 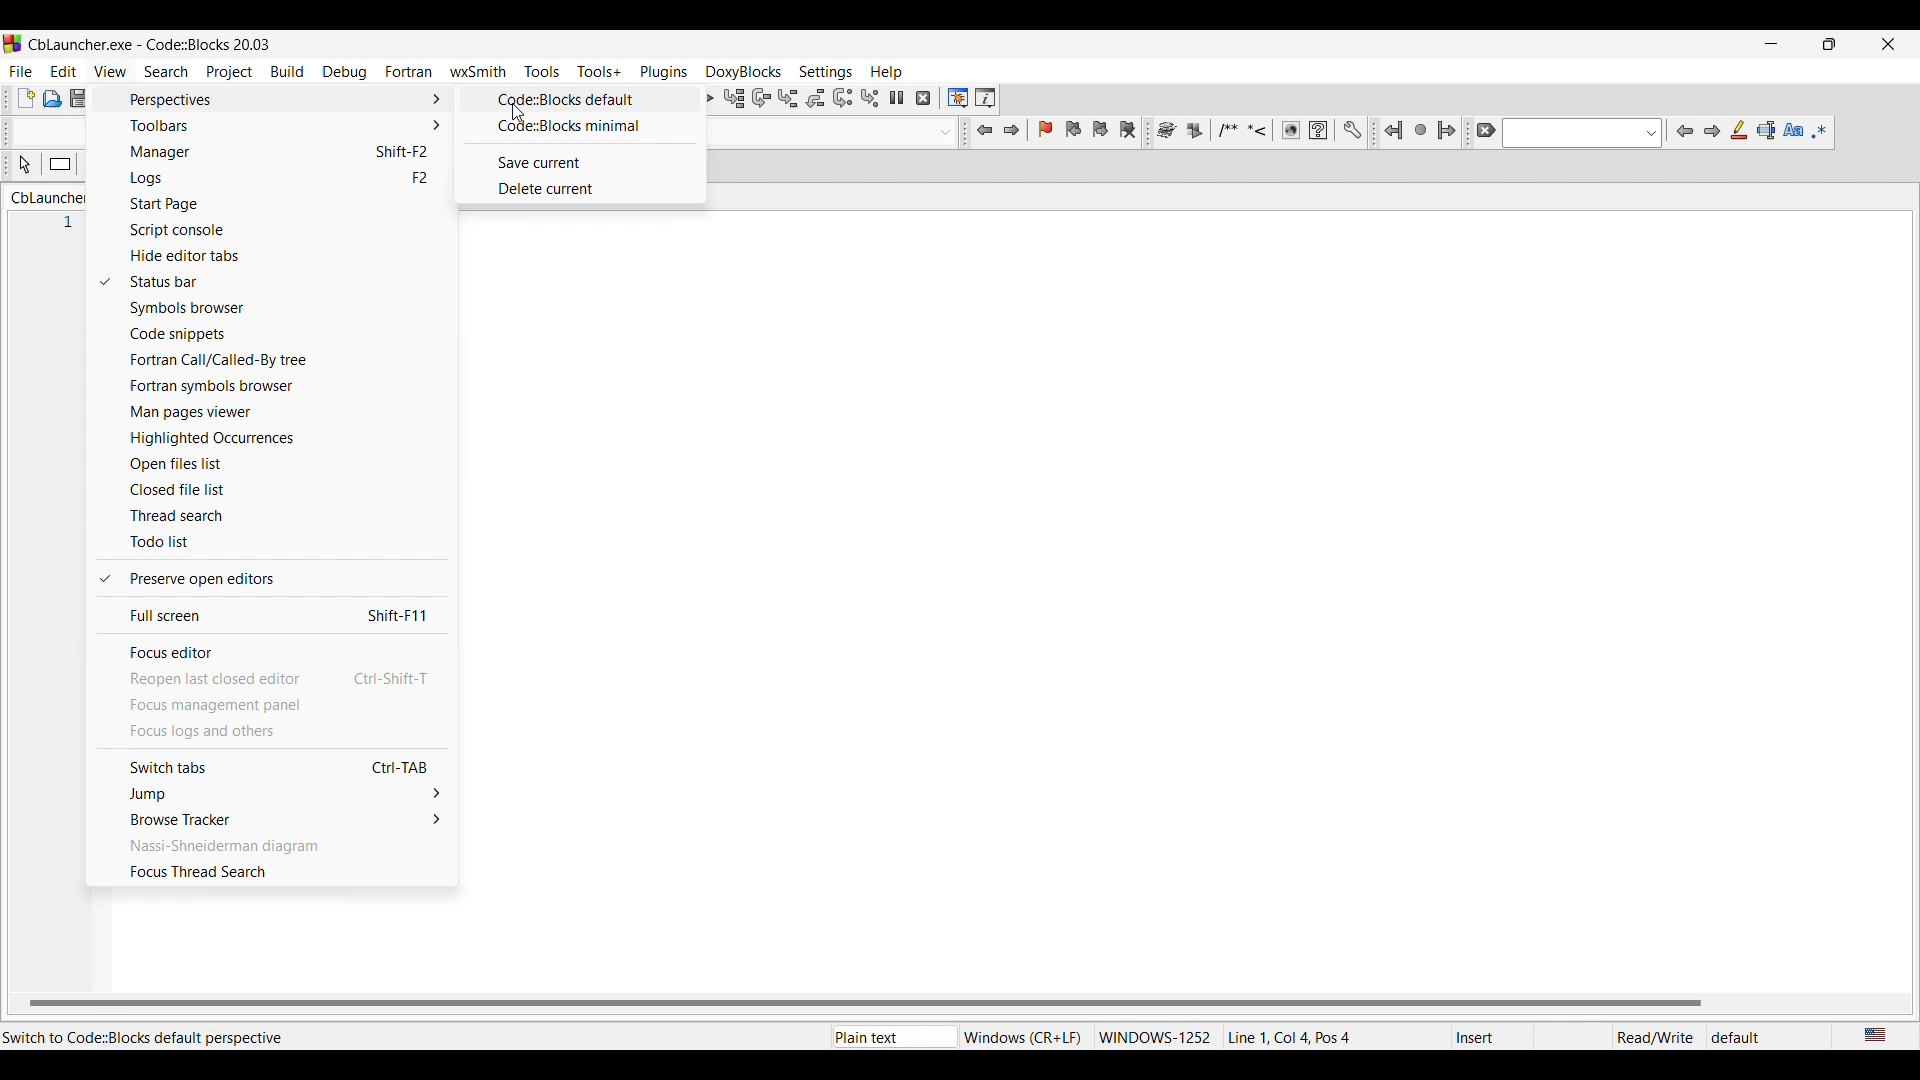 I want to click on Search menu, so click(x=167, y=71).